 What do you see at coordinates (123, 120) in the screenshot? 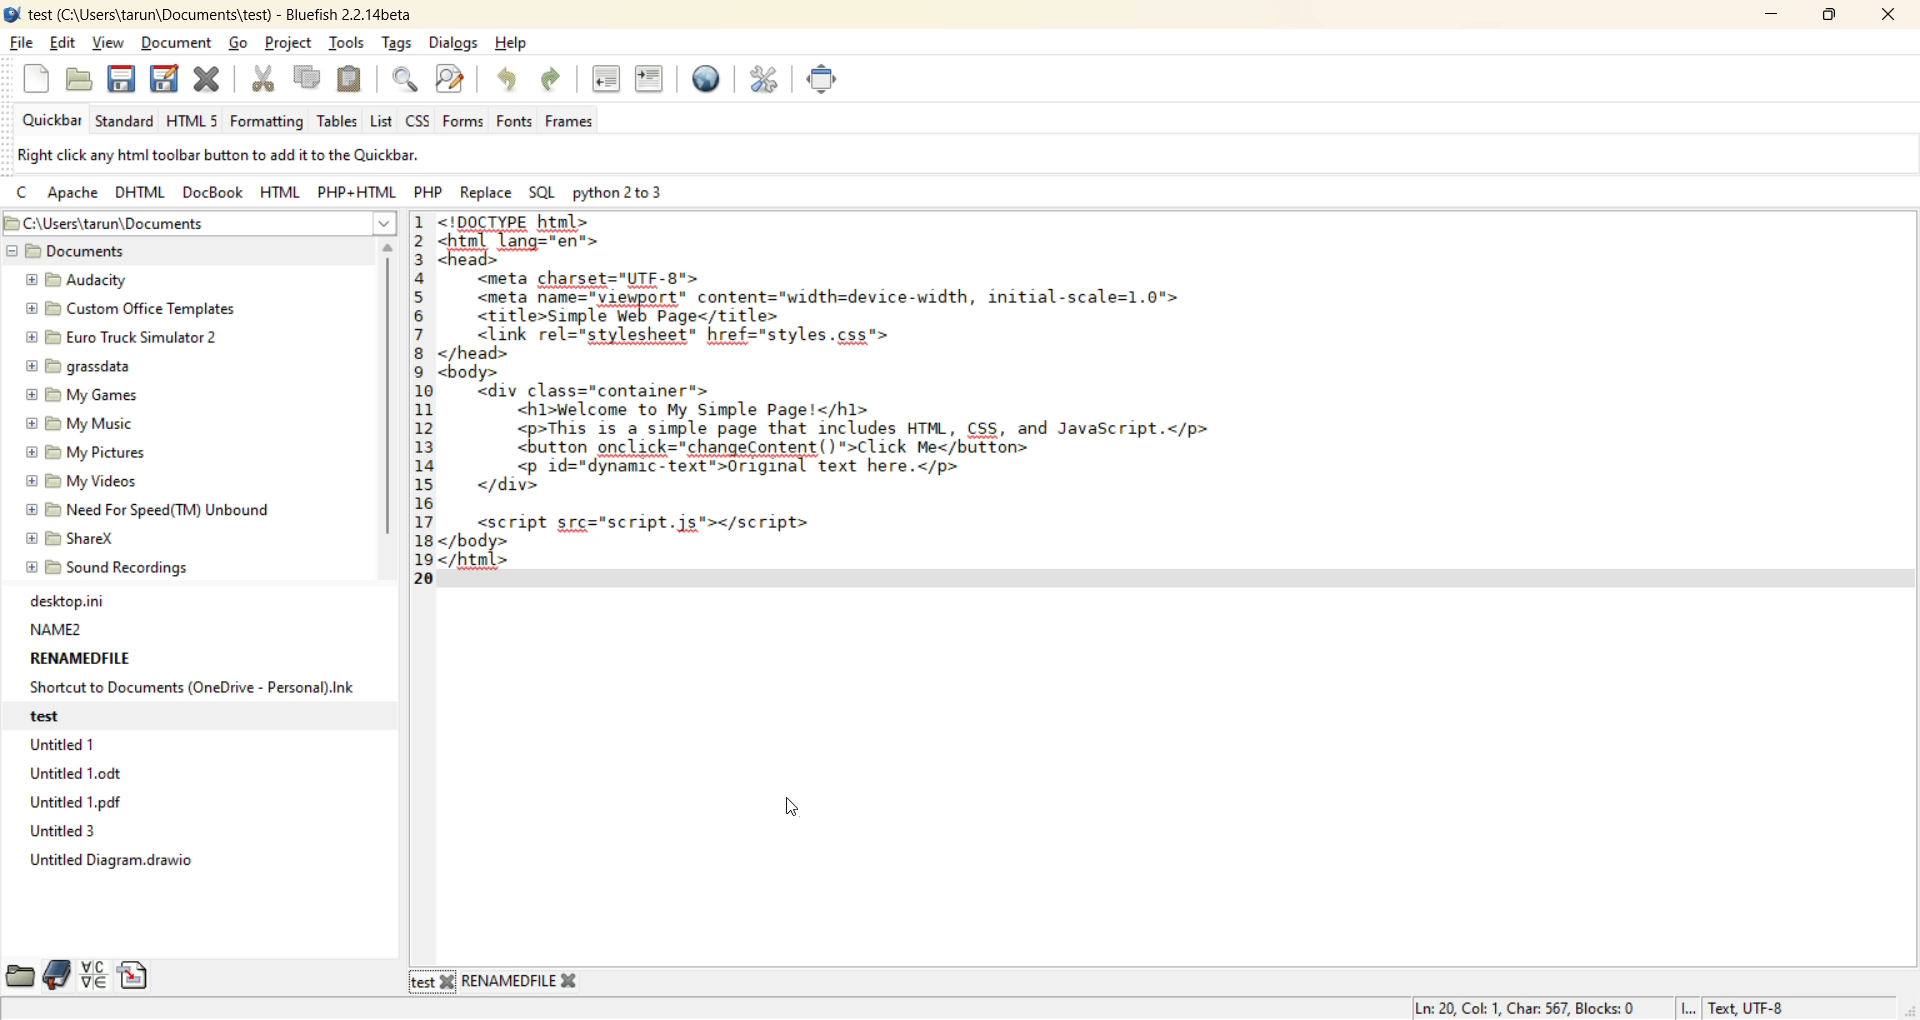
I see `standard` at bounding box center [123, 120].